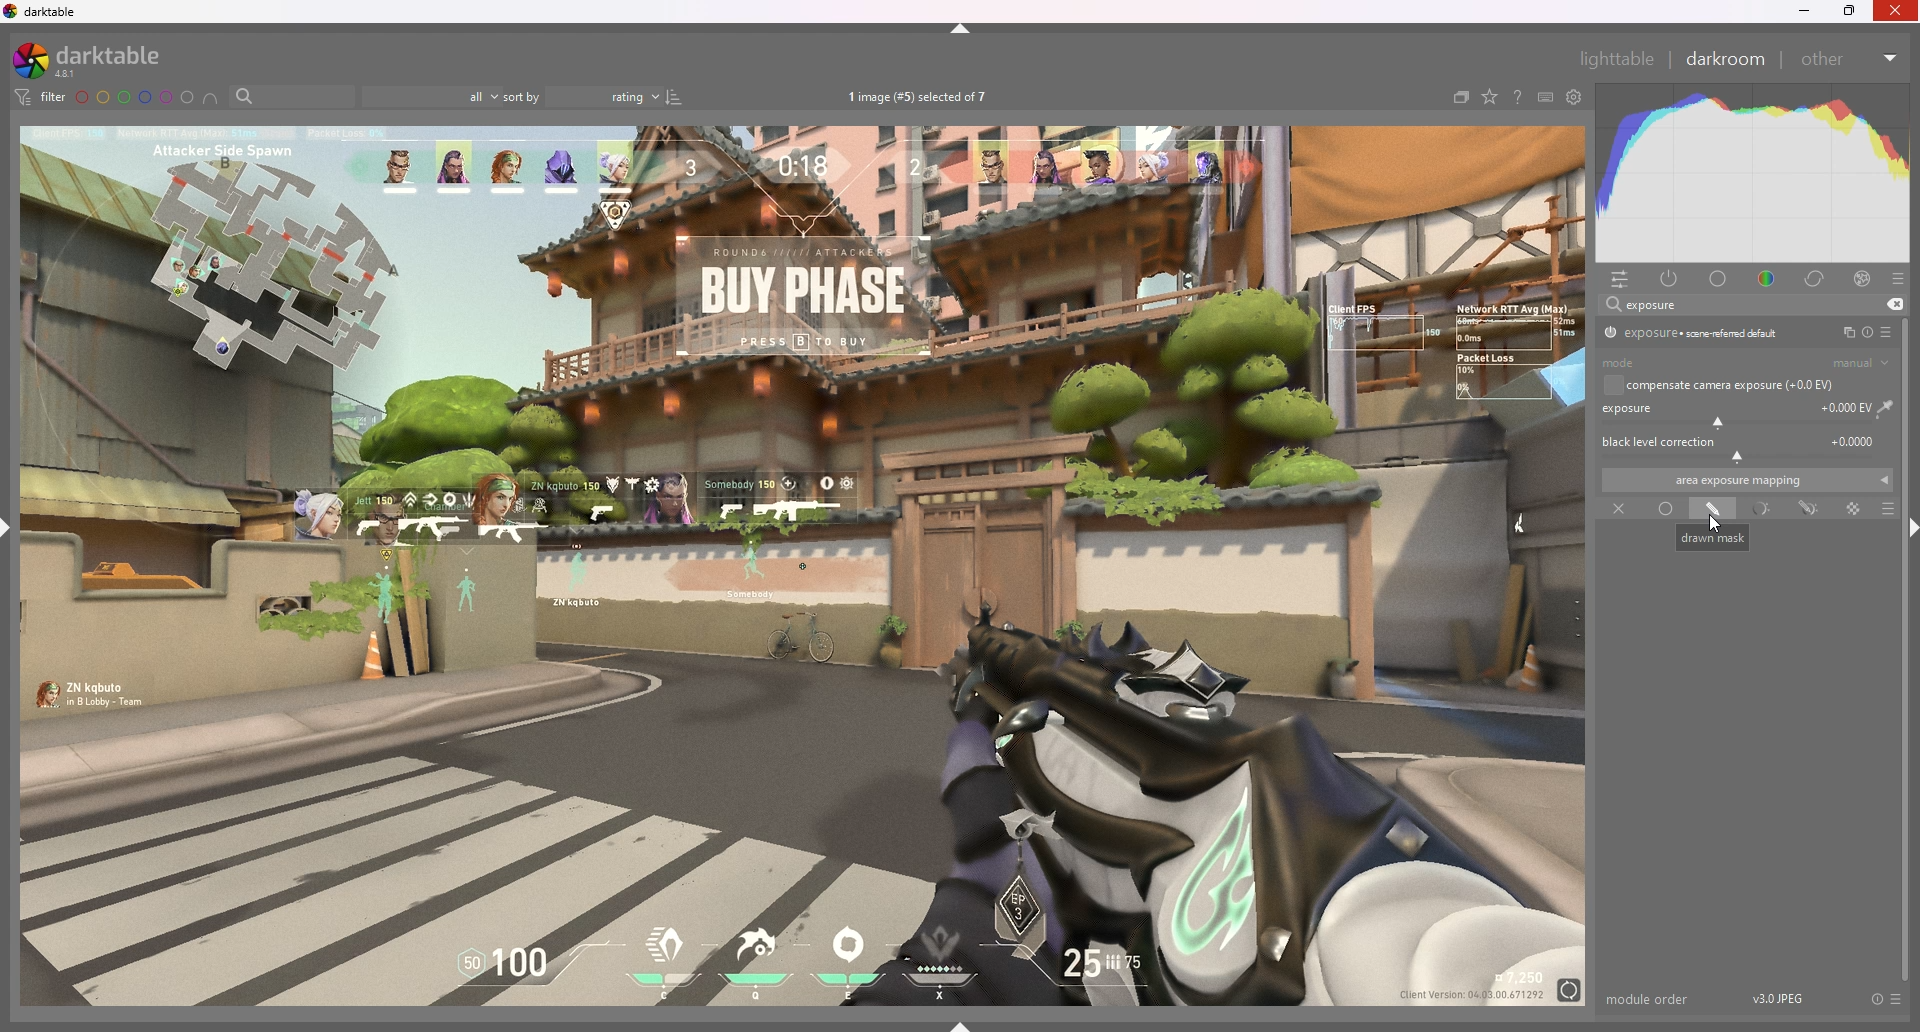  Describe the element at coordinates (1761, 510) in the screenshot. I see `parametric mask` at that location.